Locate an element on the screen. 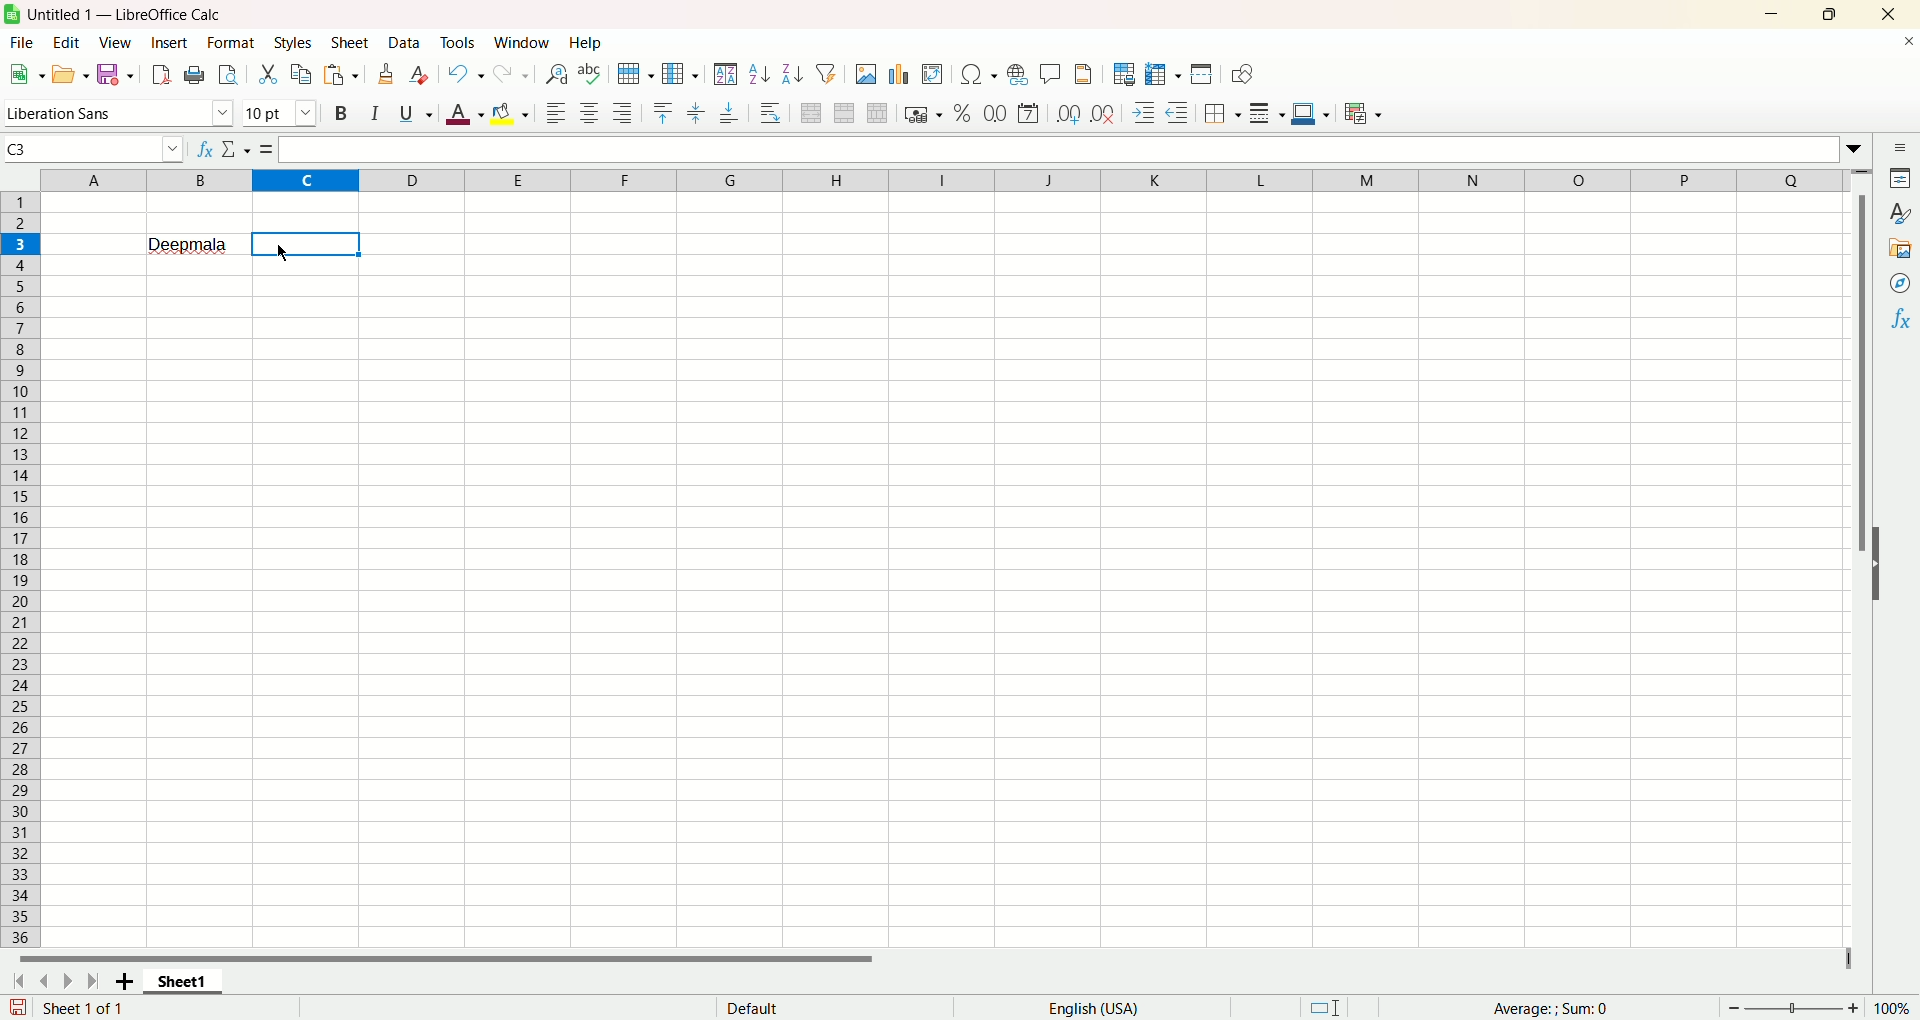 This screenshot has height=1020, width=1920. Cut is located at coordinates (269, 75).